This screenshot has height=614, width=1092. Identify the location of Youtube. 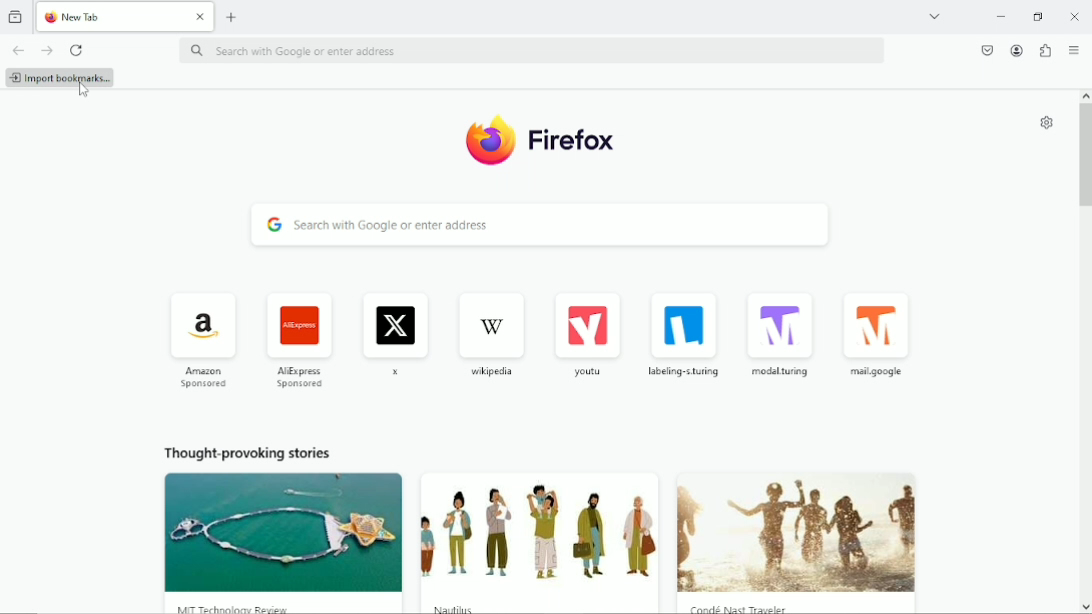
(589, 334).